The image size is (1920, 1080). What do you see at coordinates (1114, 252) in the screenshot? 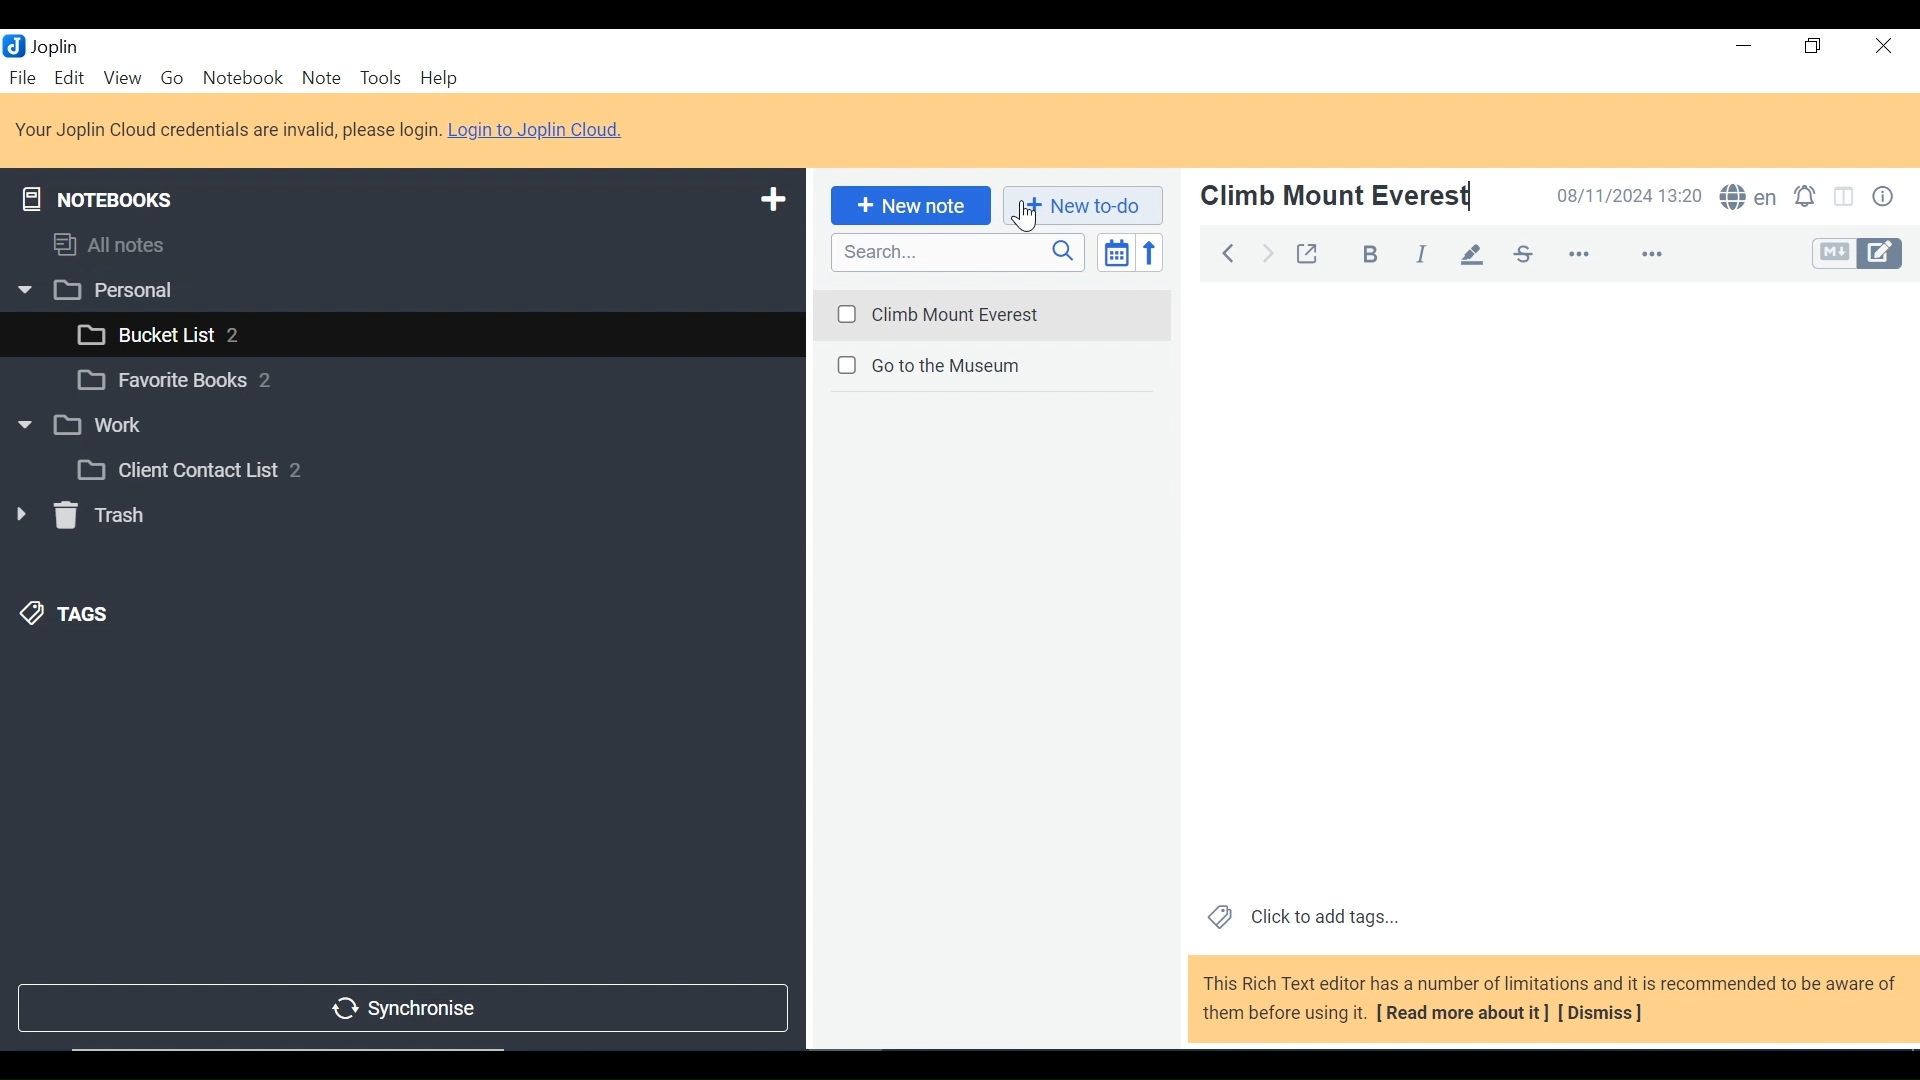
I see `Toggle sort editor list` at bounding box center [1114, 252].